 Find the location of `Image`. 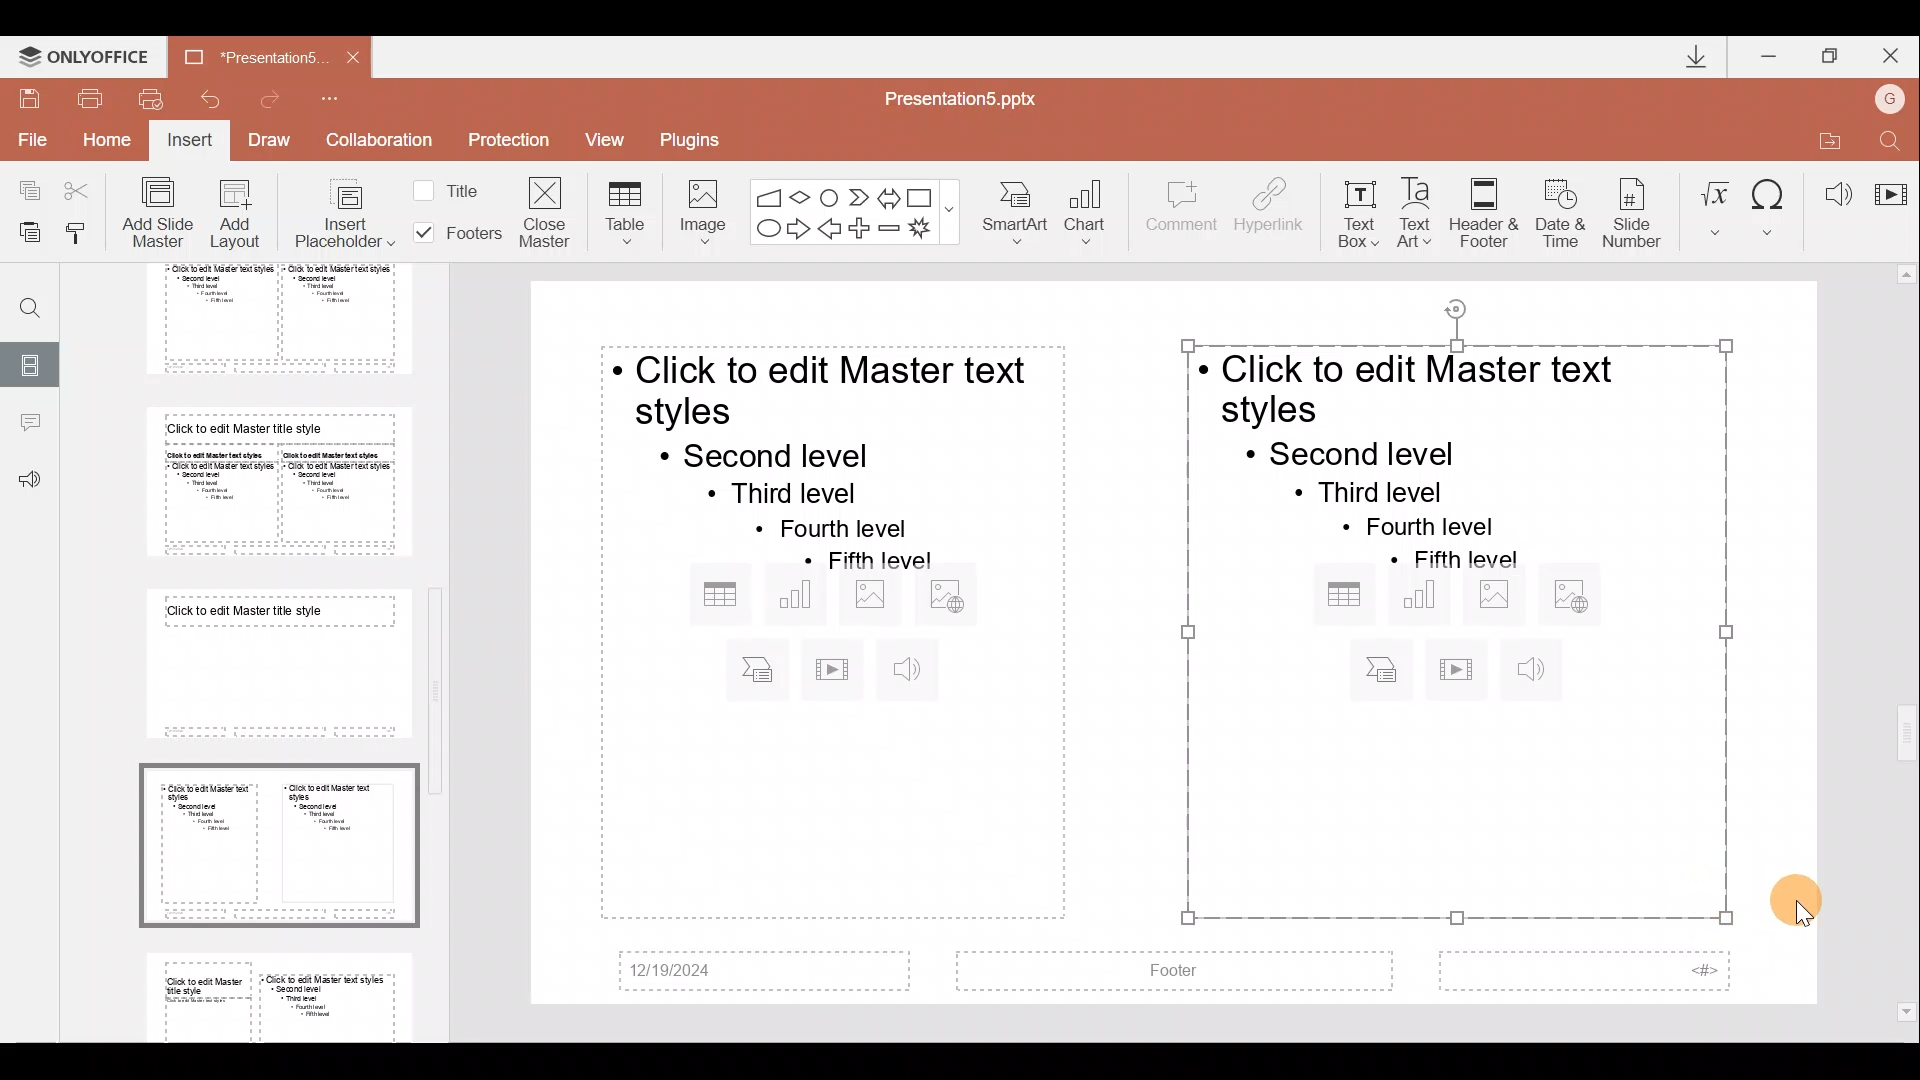

Image is located at coordinates (697, 208).